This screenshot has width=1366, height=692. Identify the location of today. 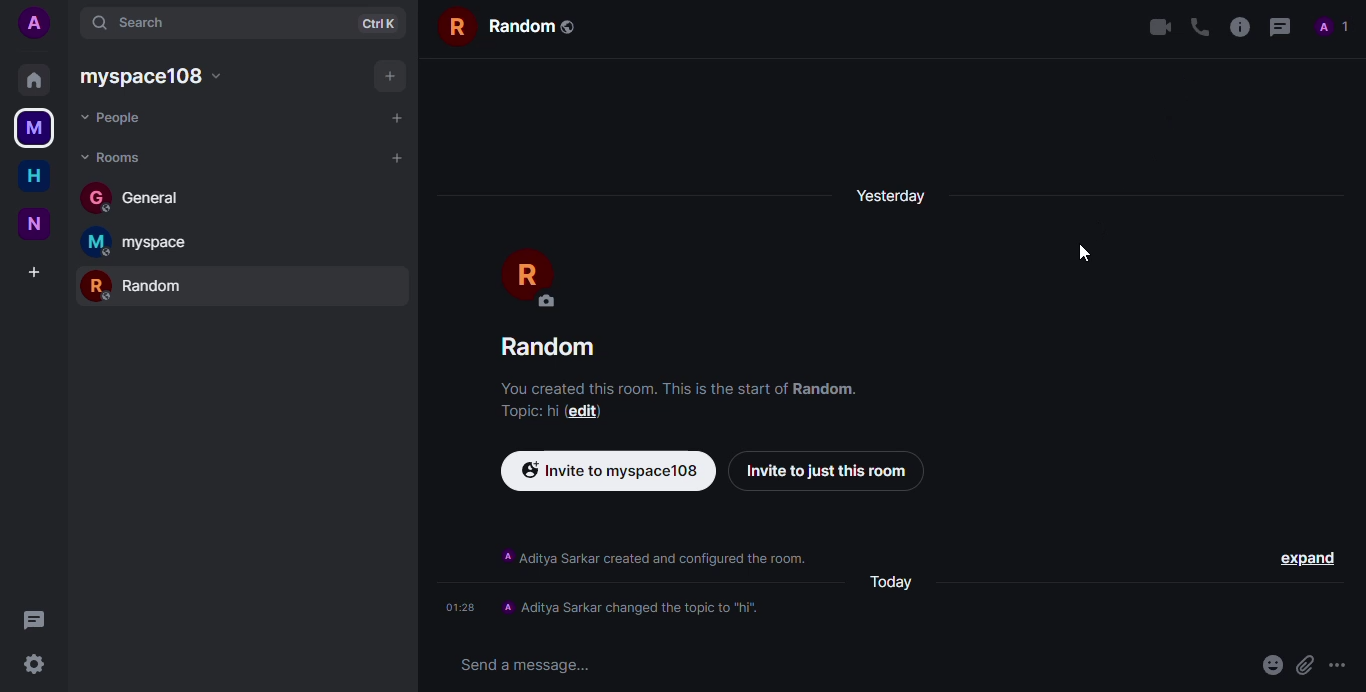
(917, 581).